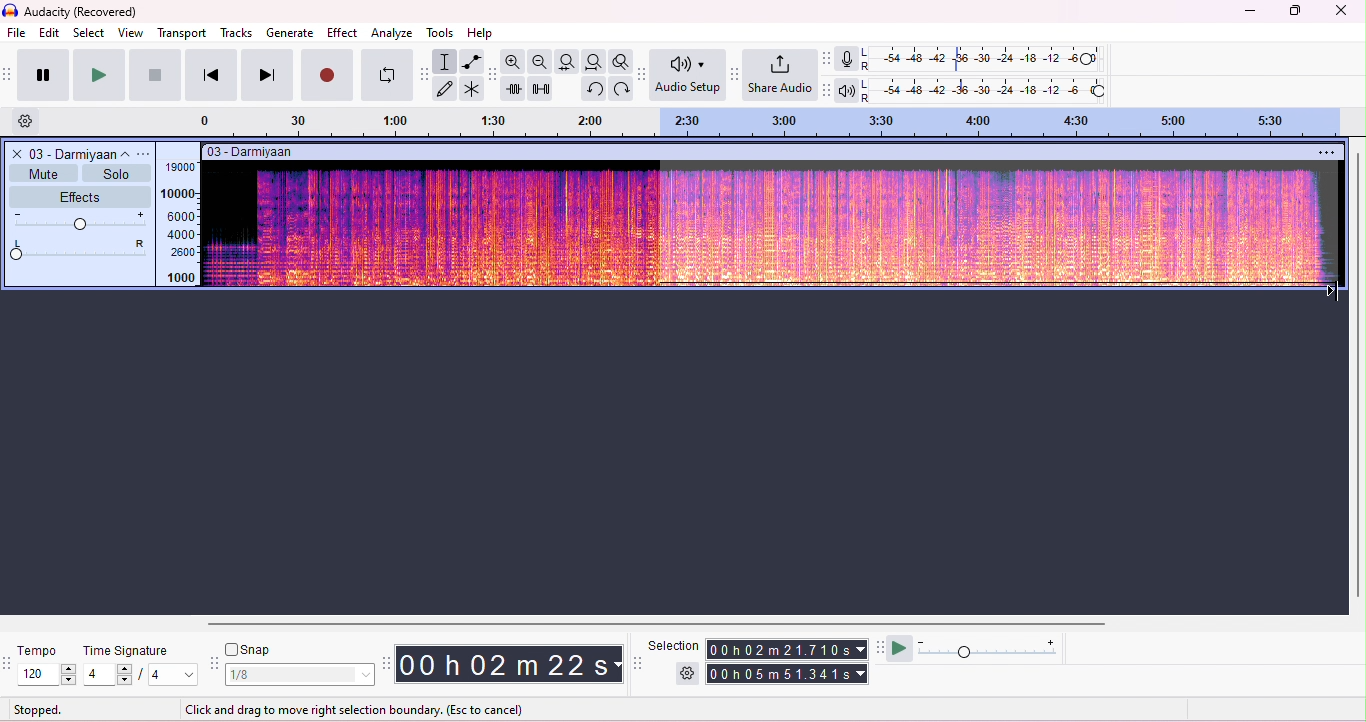 The width and height of the screenshot is (1366, 722). I want to click on recording meter tool bar, so click(828, 58).